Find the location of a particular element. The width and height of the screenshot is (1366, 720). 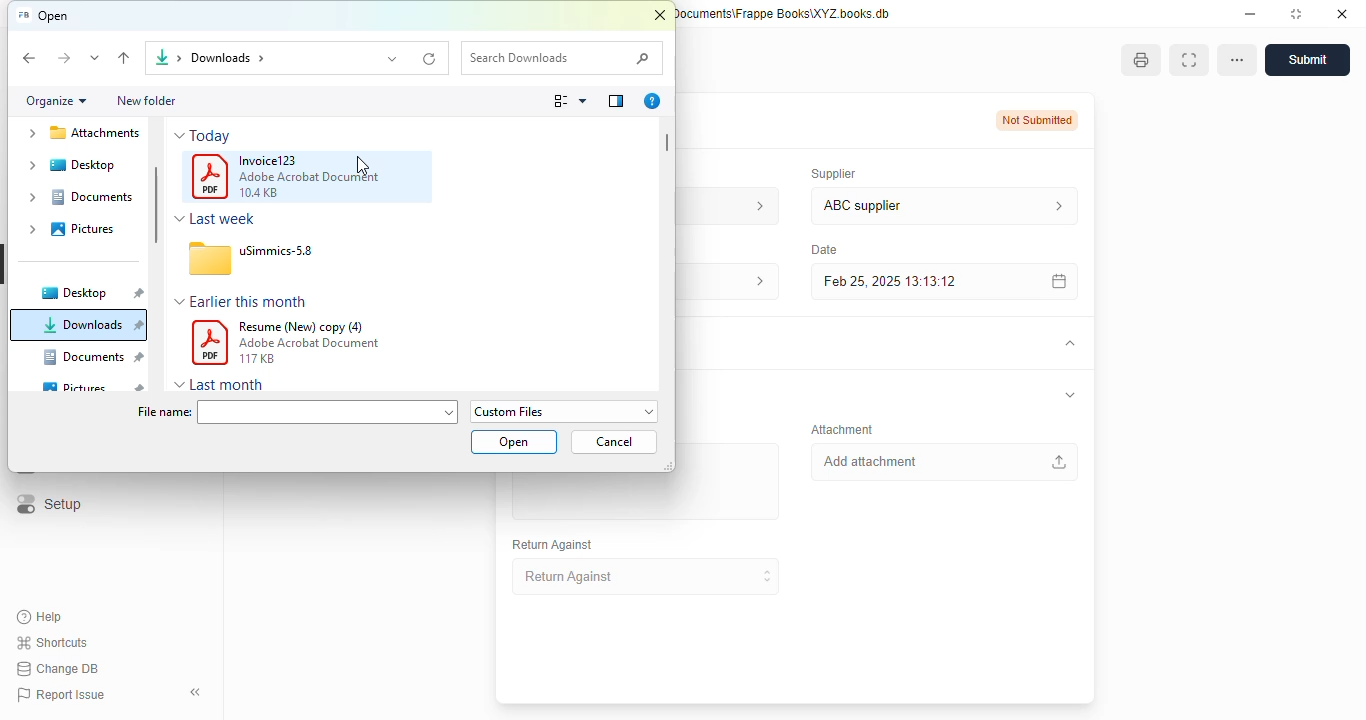

today is located at coordinates (210, 136).